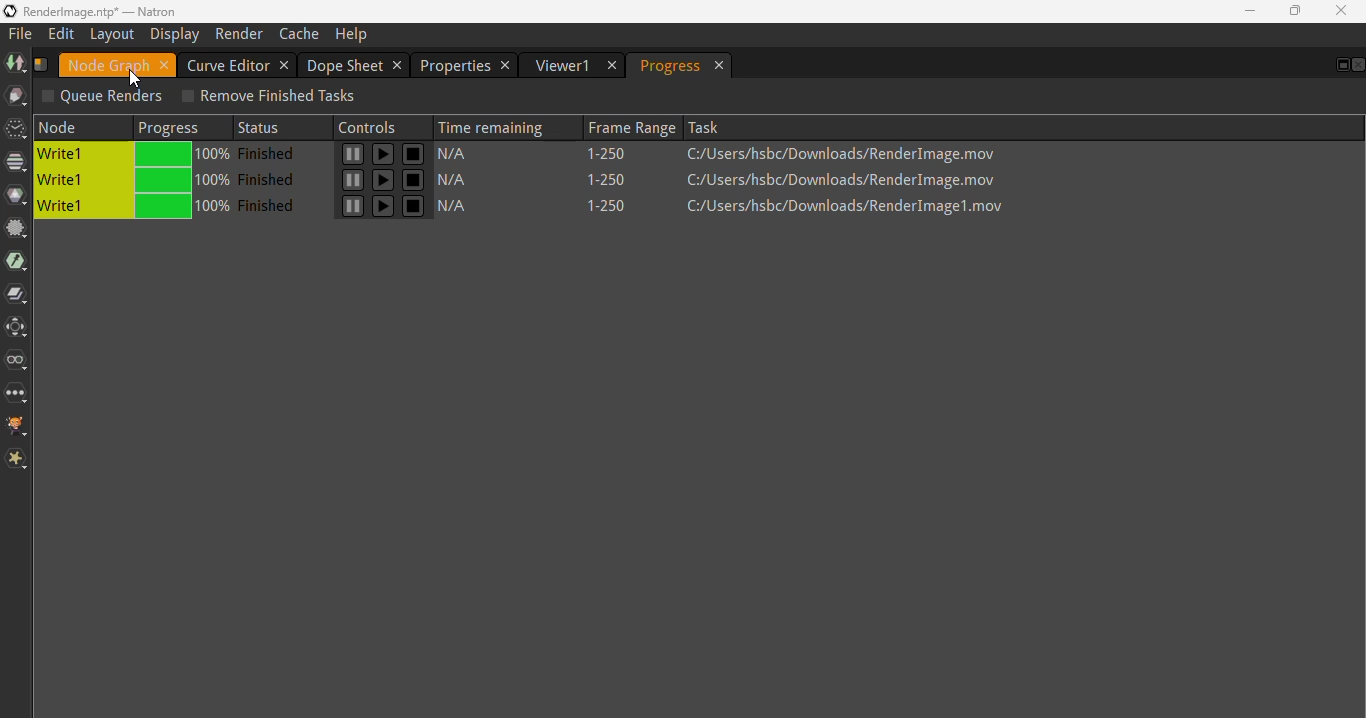 The width and height of the screenshot is (1366, 718). I want to click on N/A, so click(459, 182).